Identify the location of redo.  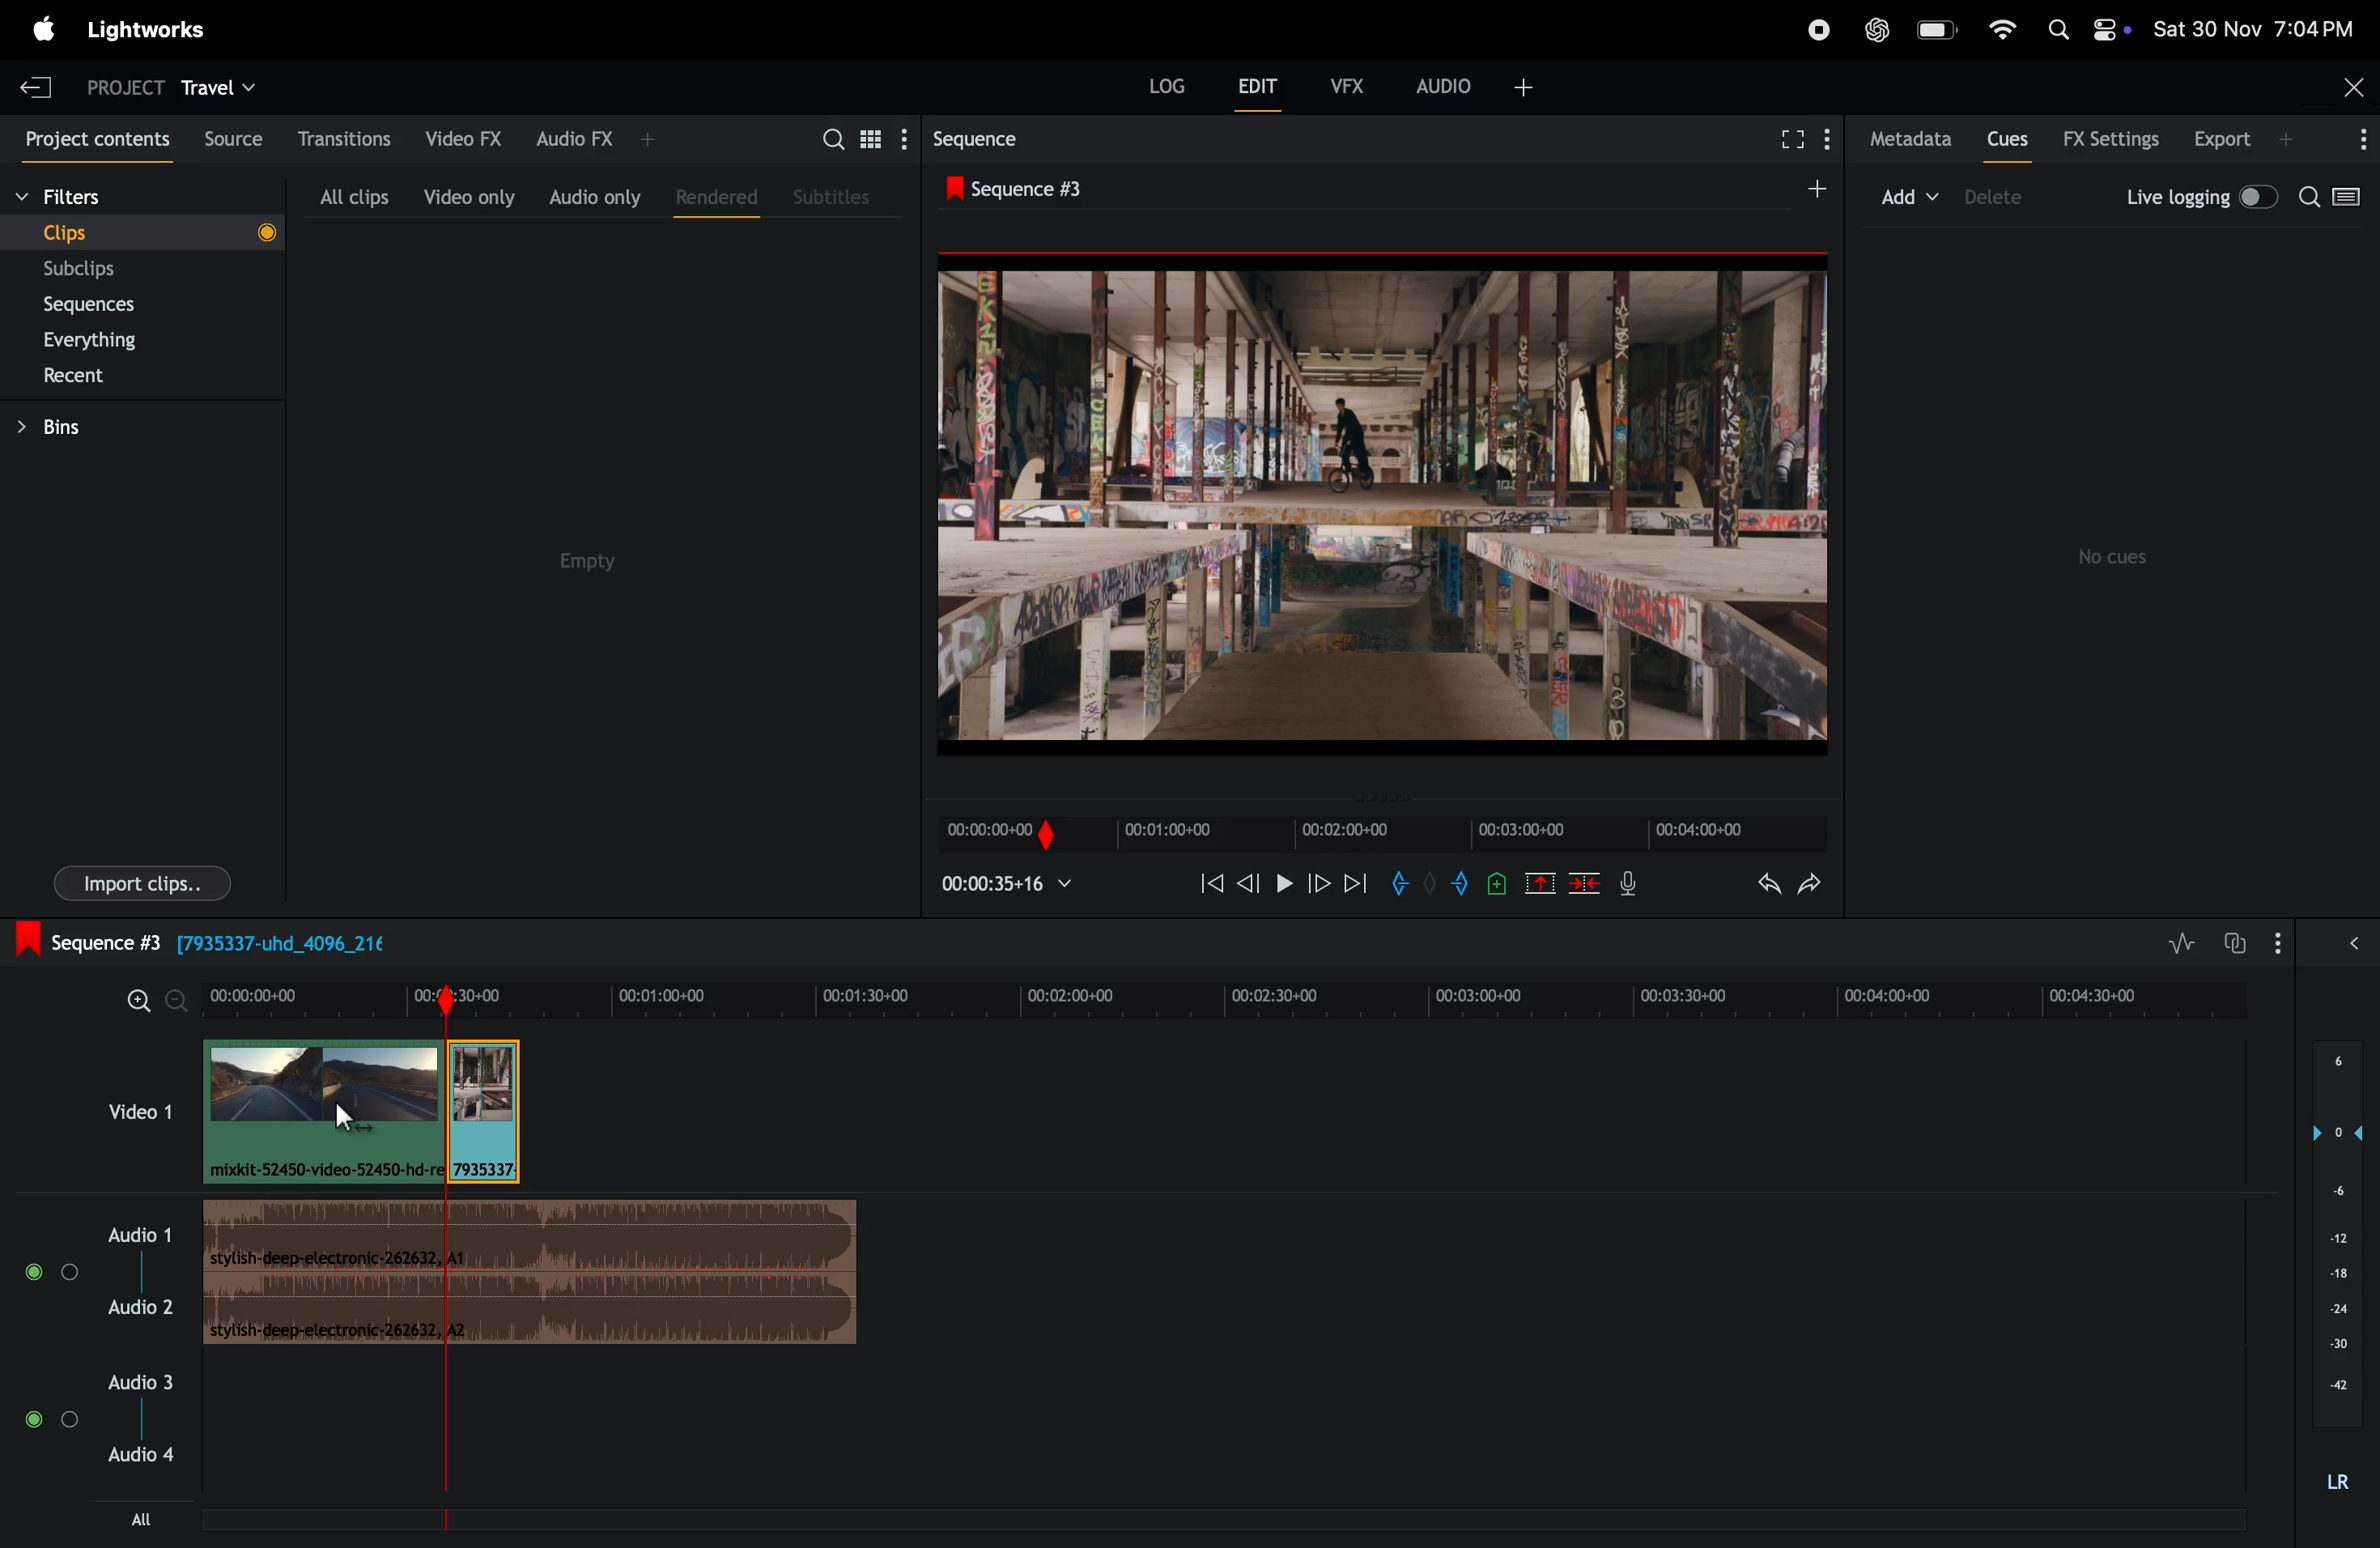
(1817, 882).